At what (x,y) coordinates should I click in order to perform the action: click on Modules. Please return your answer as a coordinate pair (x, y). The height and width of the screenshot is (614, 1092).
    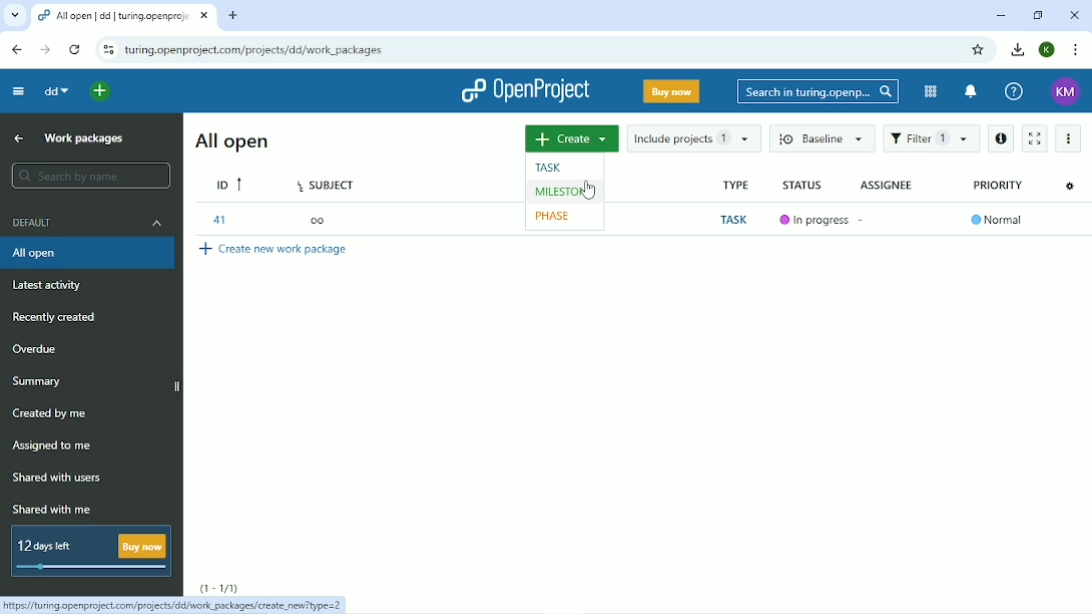
    Looking at the image, I should click on (929, 92).